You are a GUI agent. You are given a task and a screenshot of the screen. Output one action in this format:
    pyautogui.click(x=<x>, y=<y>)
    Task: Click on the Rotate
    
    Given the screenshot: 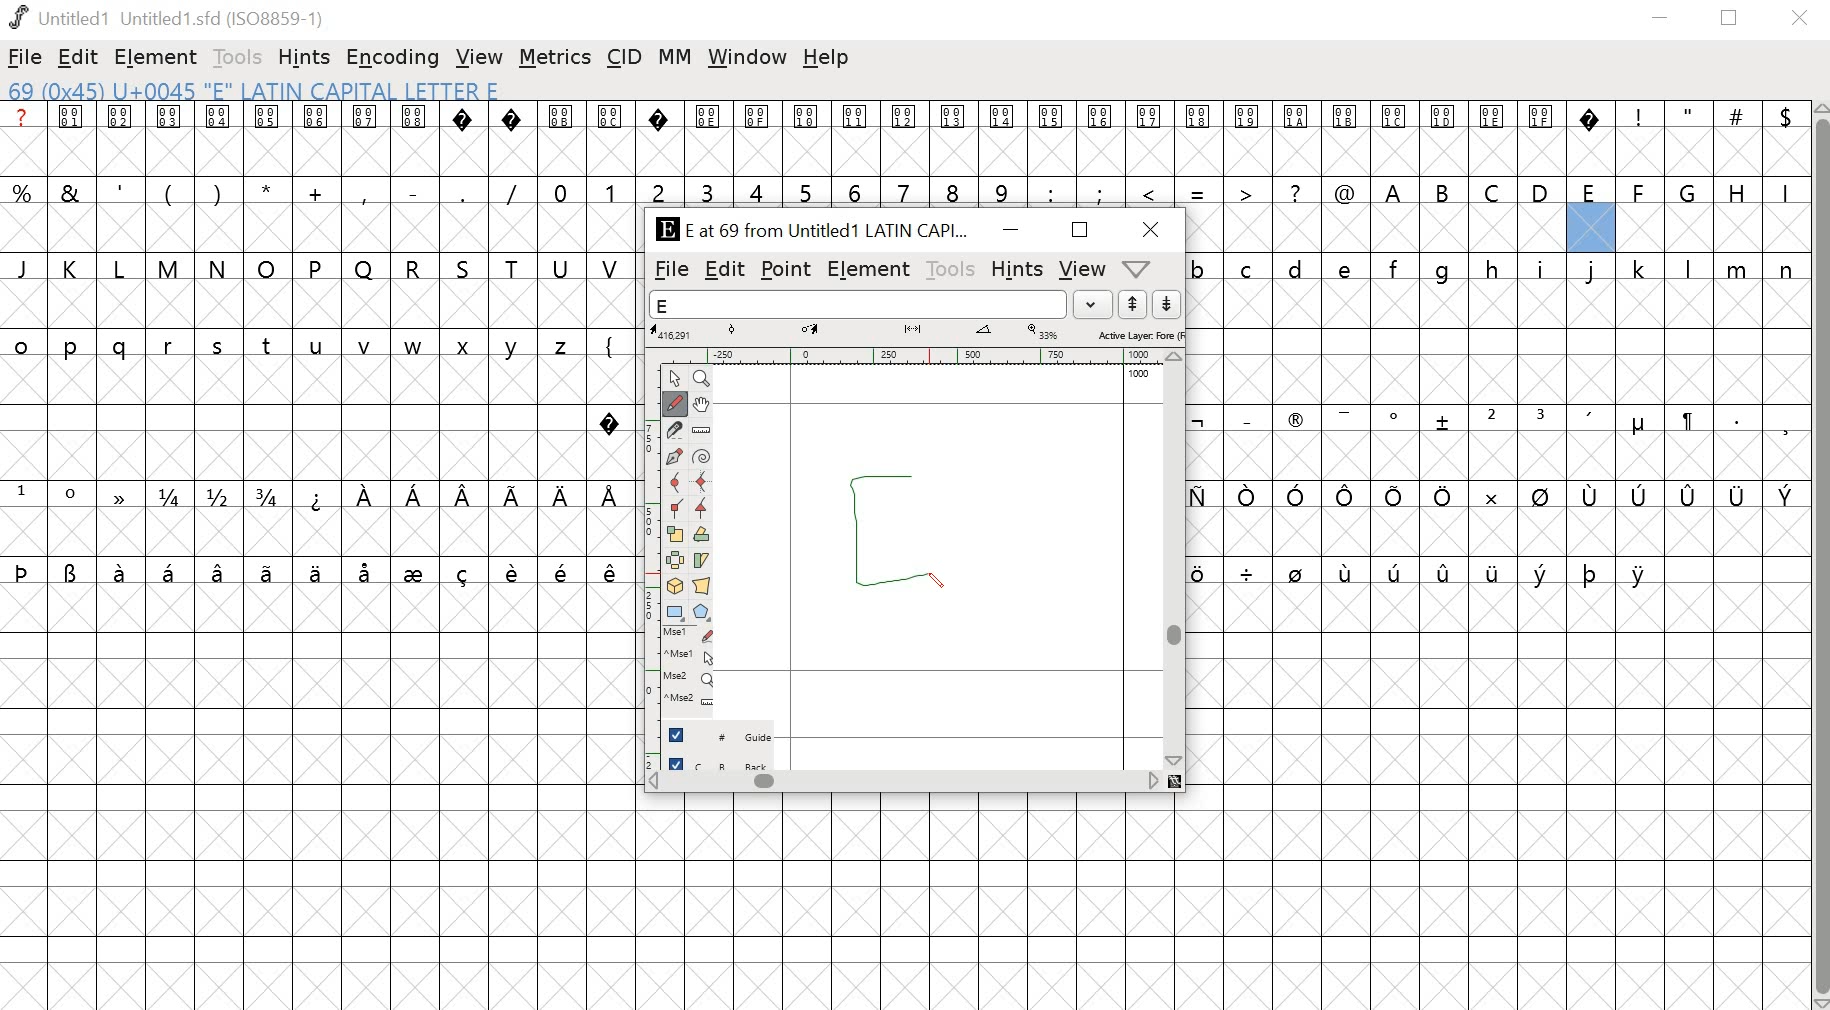 What is the action you would take?
    pyautogui.click(x=703, y=535)
    